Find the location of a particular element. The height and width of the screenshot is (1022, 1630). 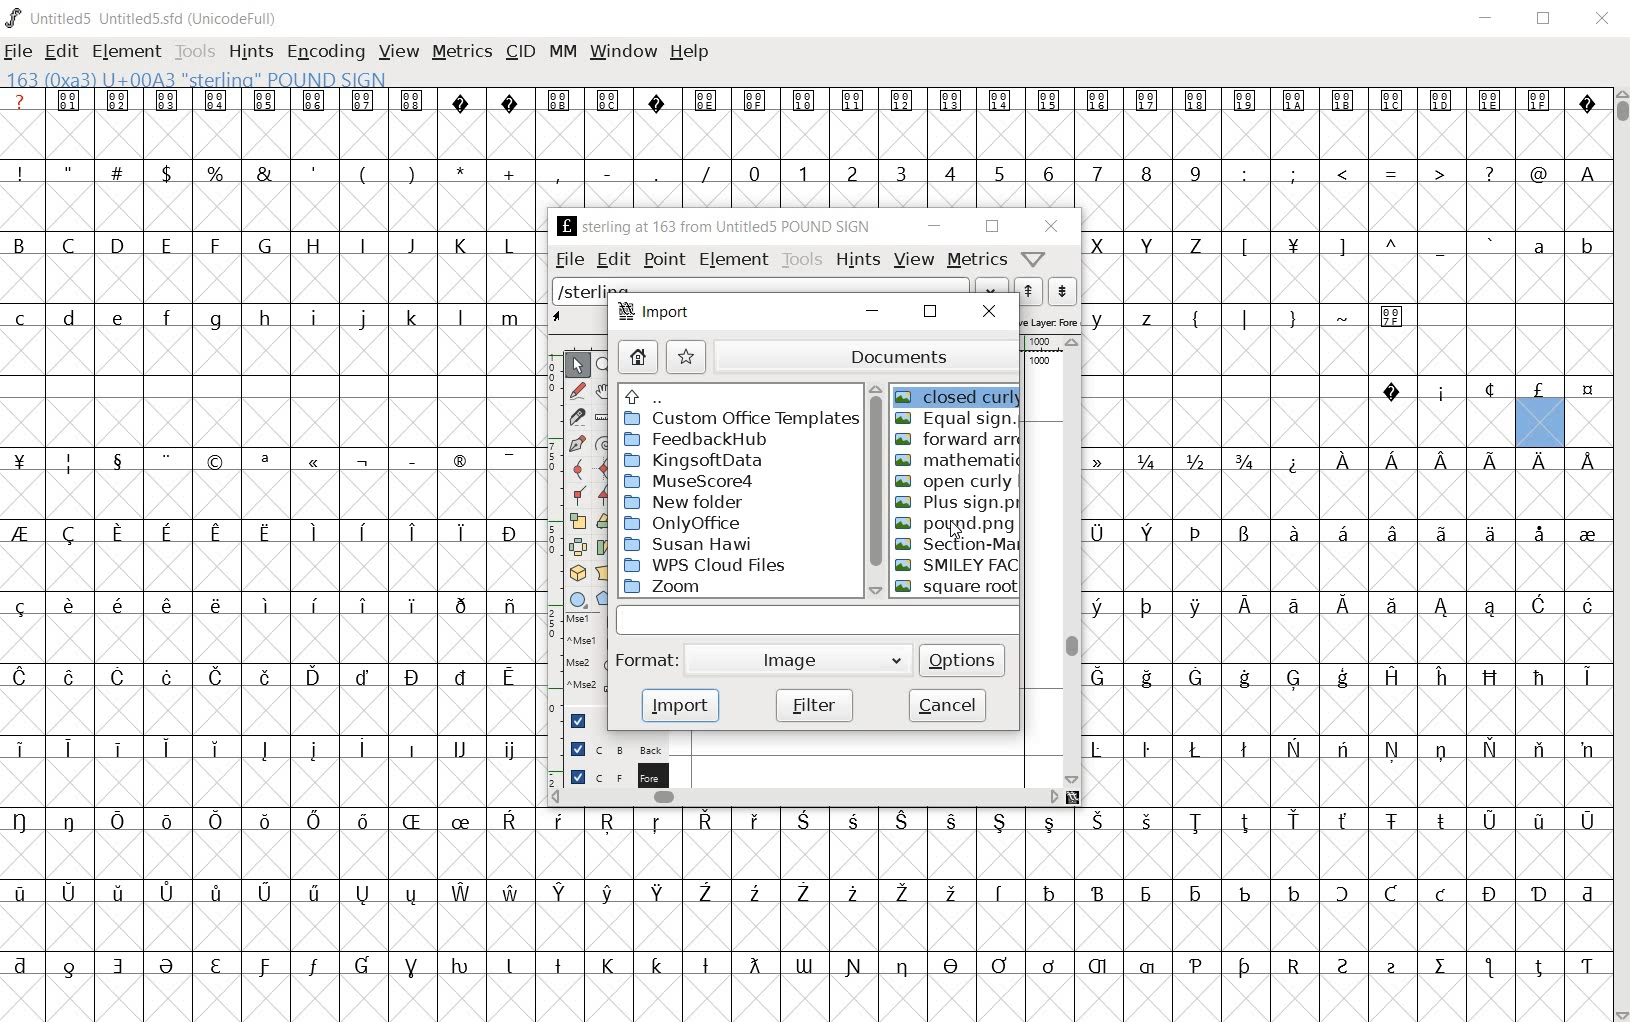

Symbol is located at coordinates (1490, 677).